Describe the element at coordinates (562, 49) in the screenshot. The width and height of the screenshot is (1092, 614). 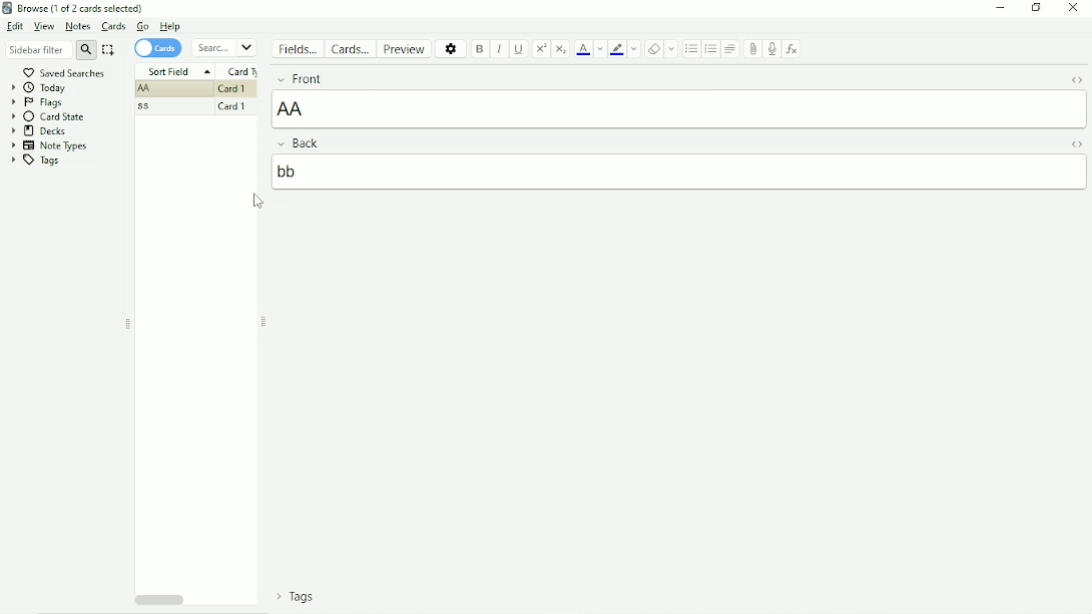
I see `Subscript` at that location.